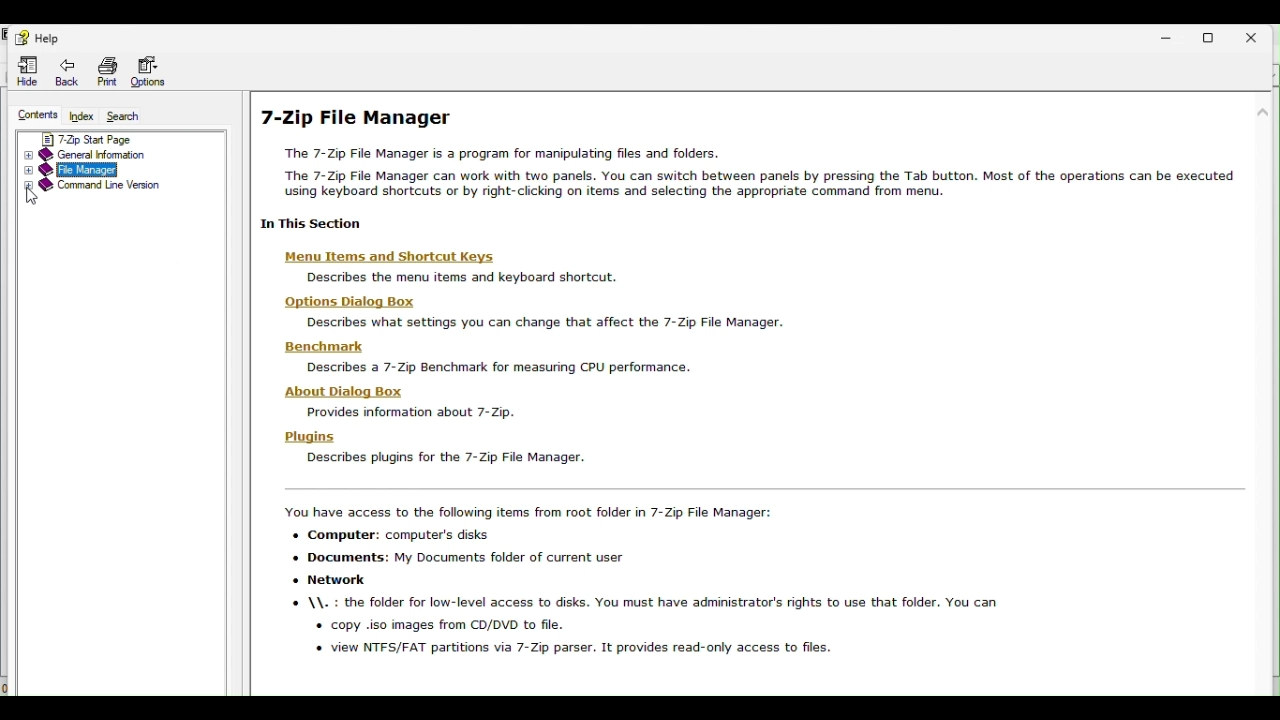 This screenshot has height=720, width=1280. What do you see at coordinates (35, 199) in the screenshot?
I see `cursor` at bounding box center [35, 199].